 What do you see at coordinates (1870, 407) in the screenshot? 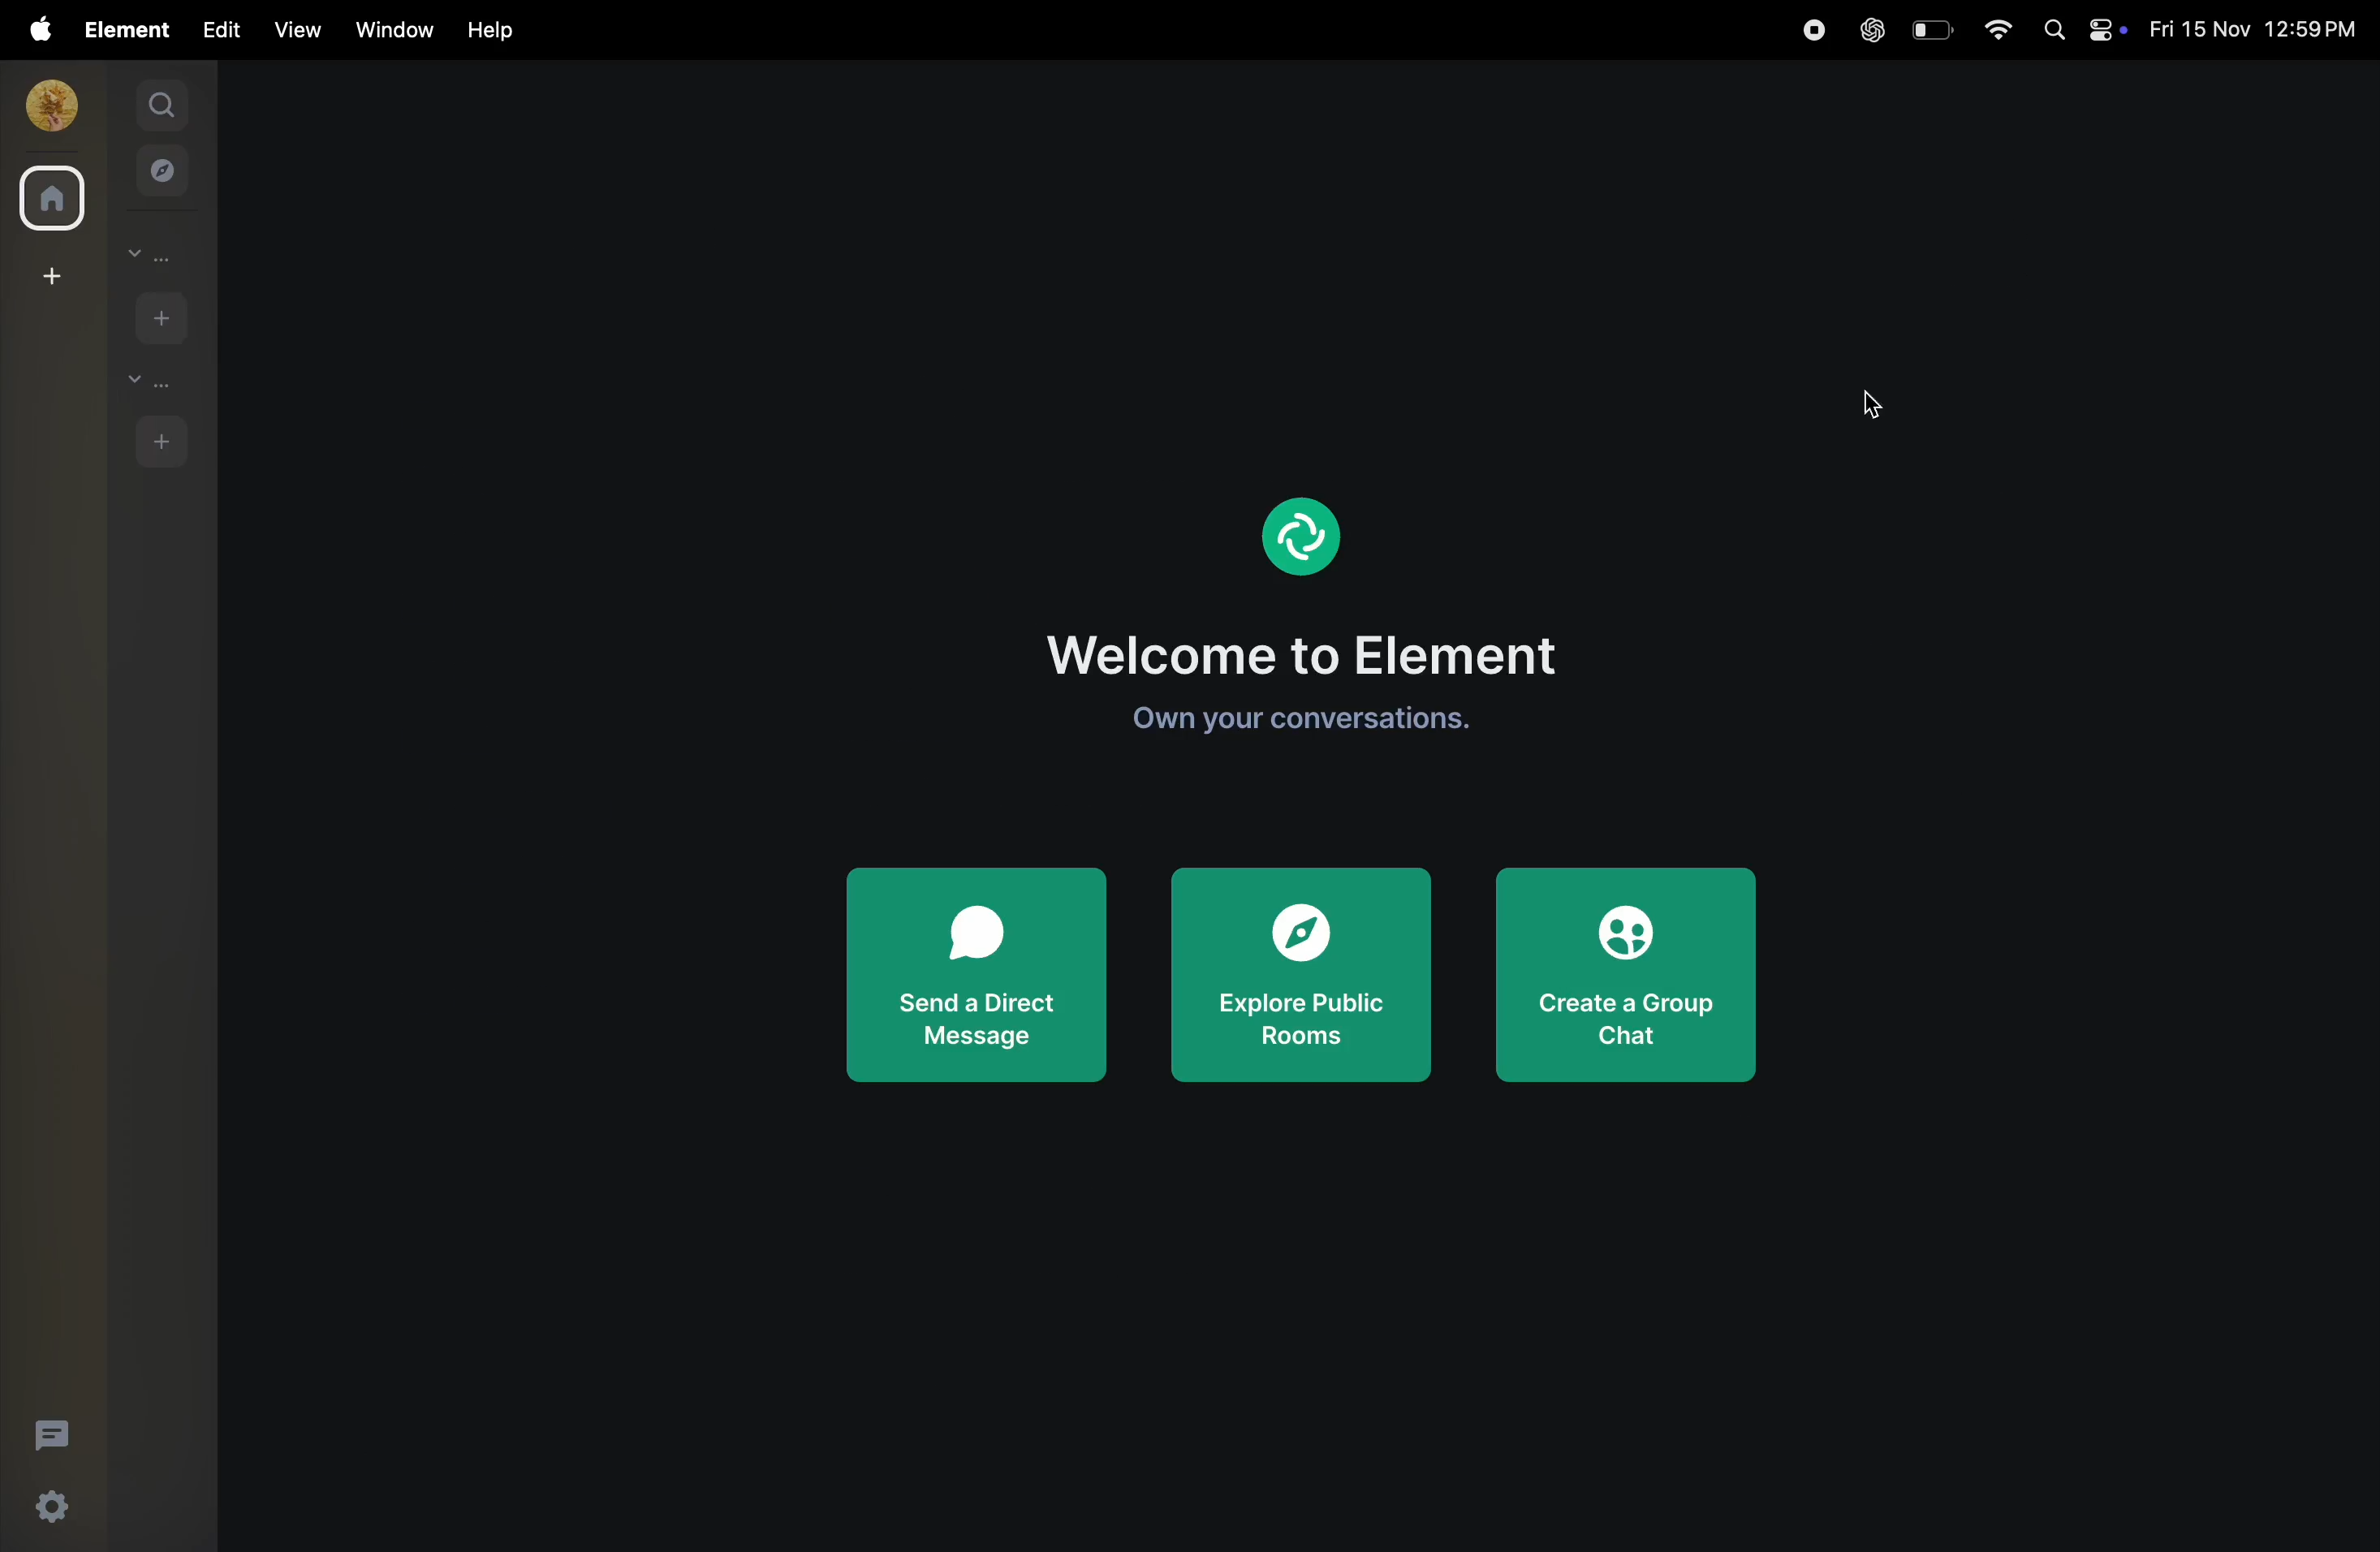
I see `cursor` at bounding box center [1870, 407].